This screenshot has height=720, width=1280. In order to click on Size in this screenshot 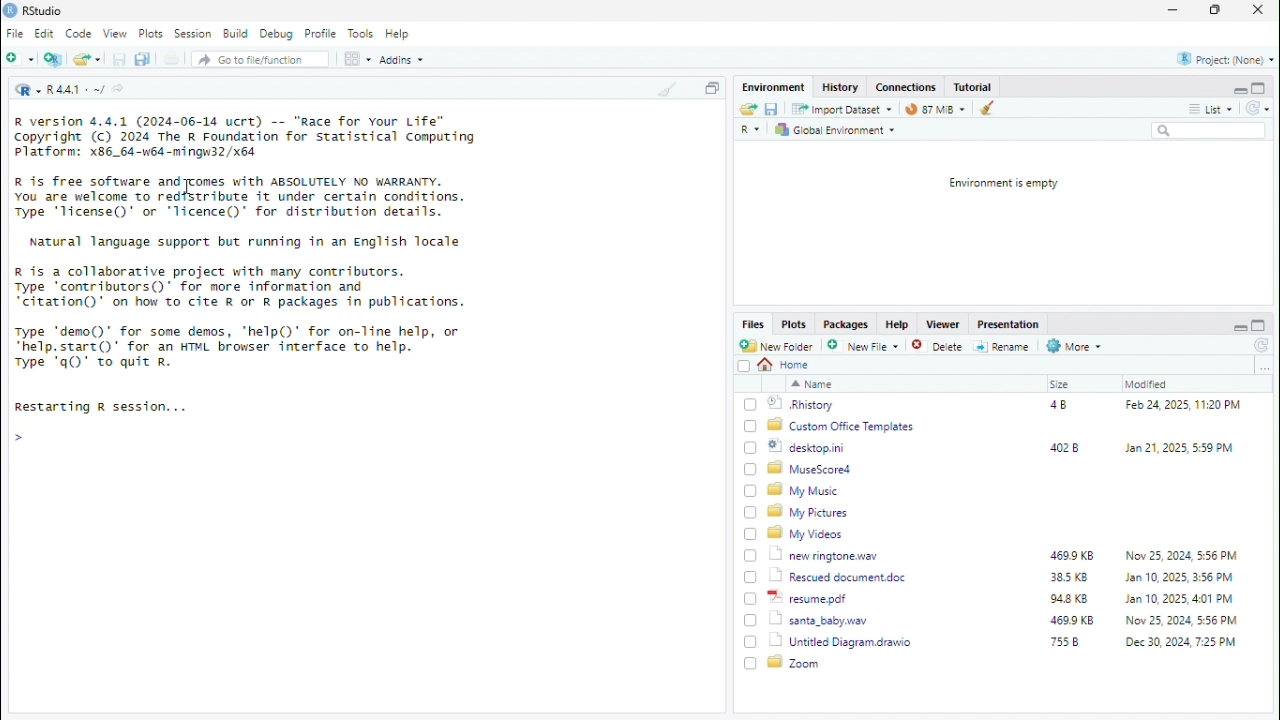, I will do `click(1061, 384)`.